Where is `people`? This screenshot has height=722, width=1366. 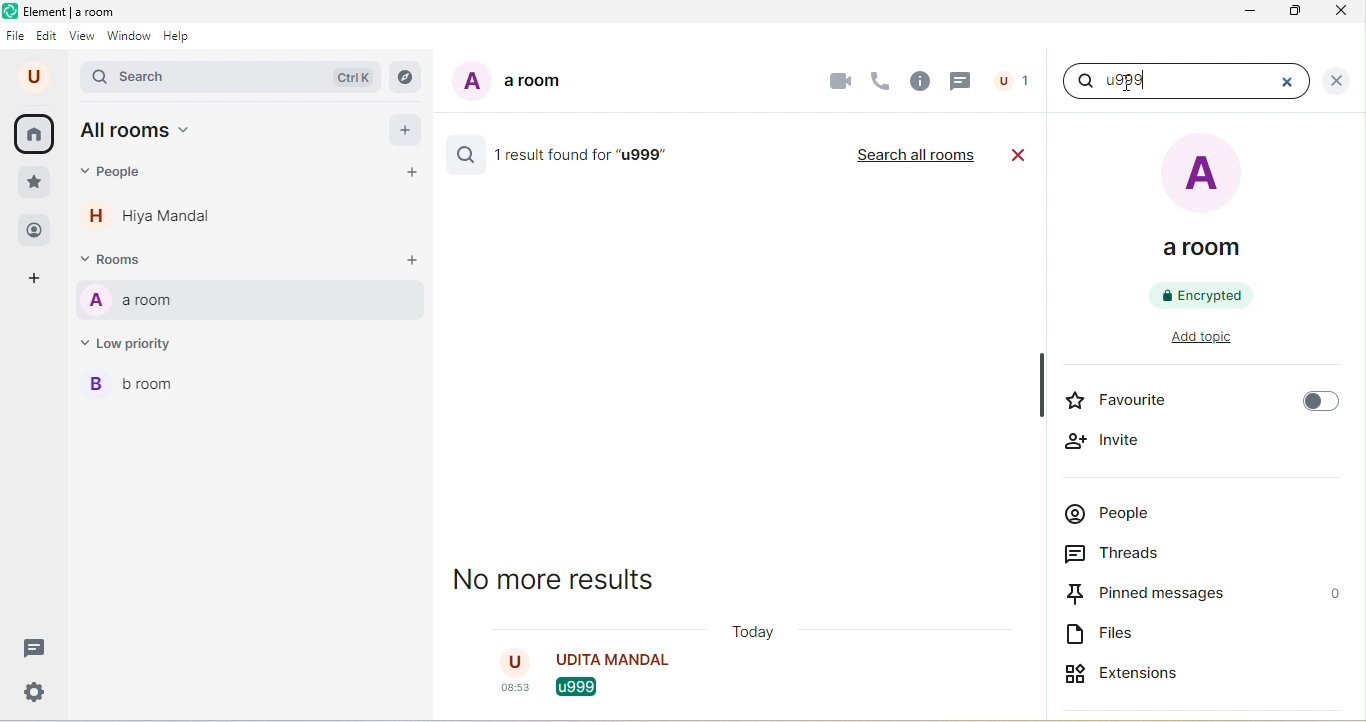 people is located at coordinates (33, 229).